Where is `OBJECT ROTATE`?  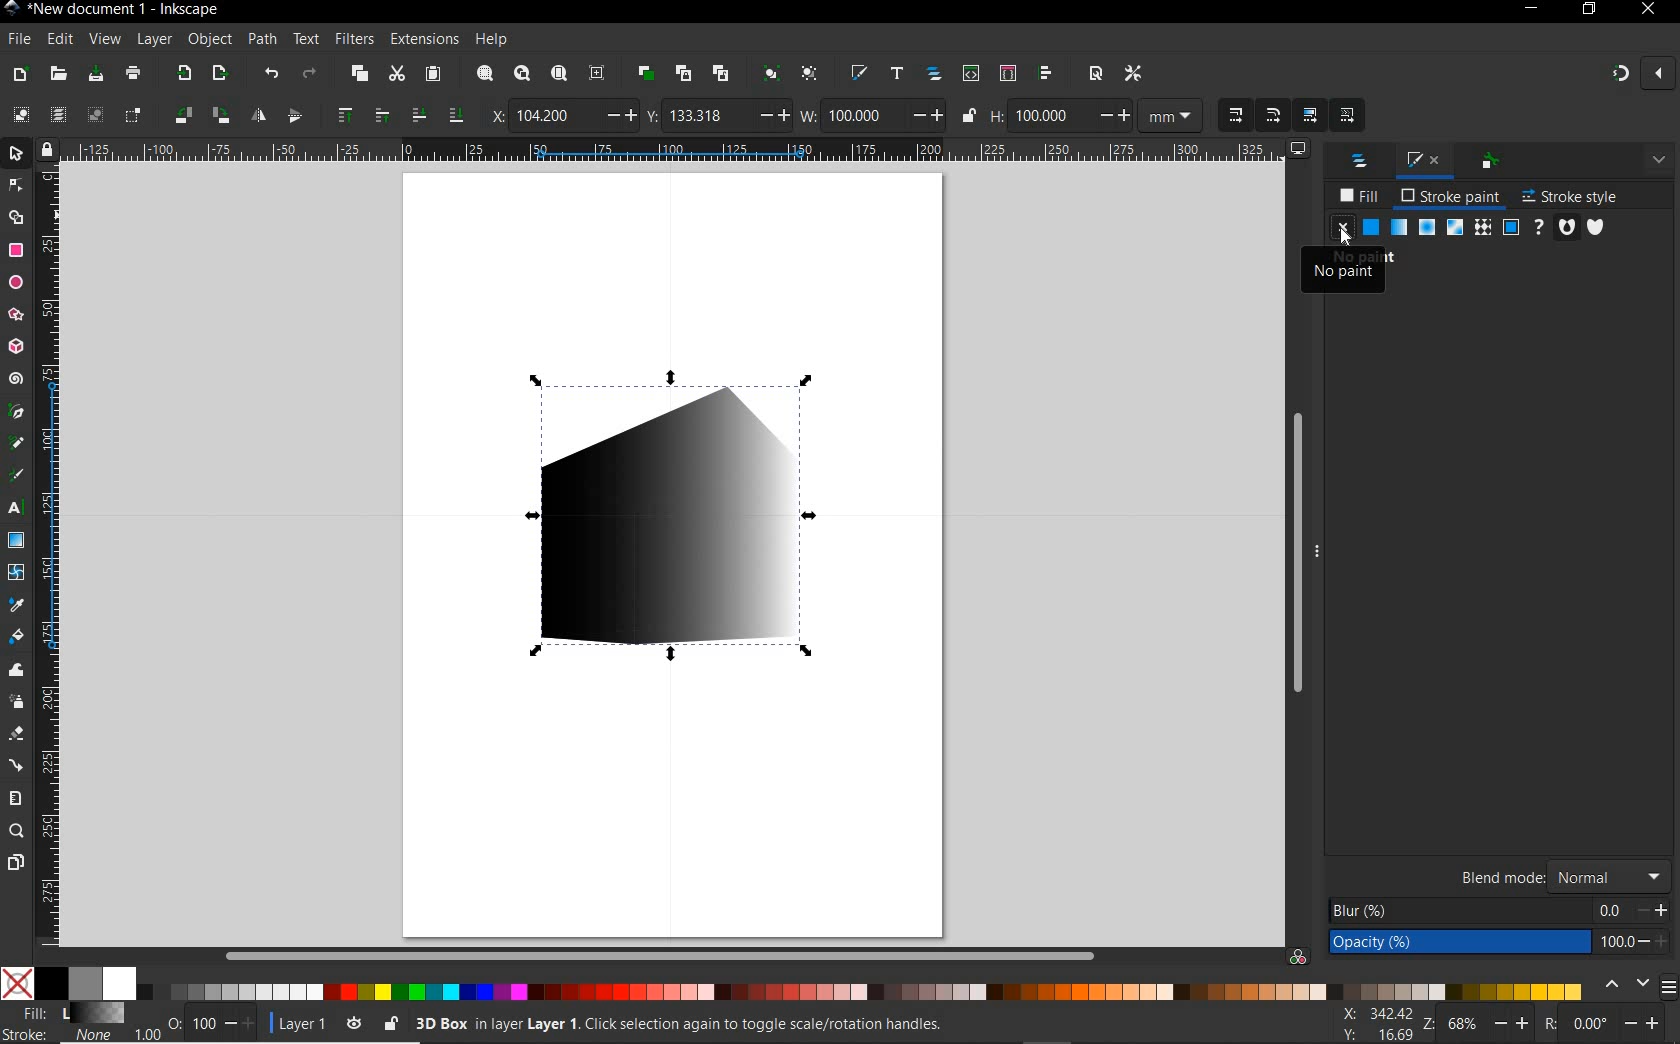 OBJECT ROTATE is located at coordinates (220, 115).